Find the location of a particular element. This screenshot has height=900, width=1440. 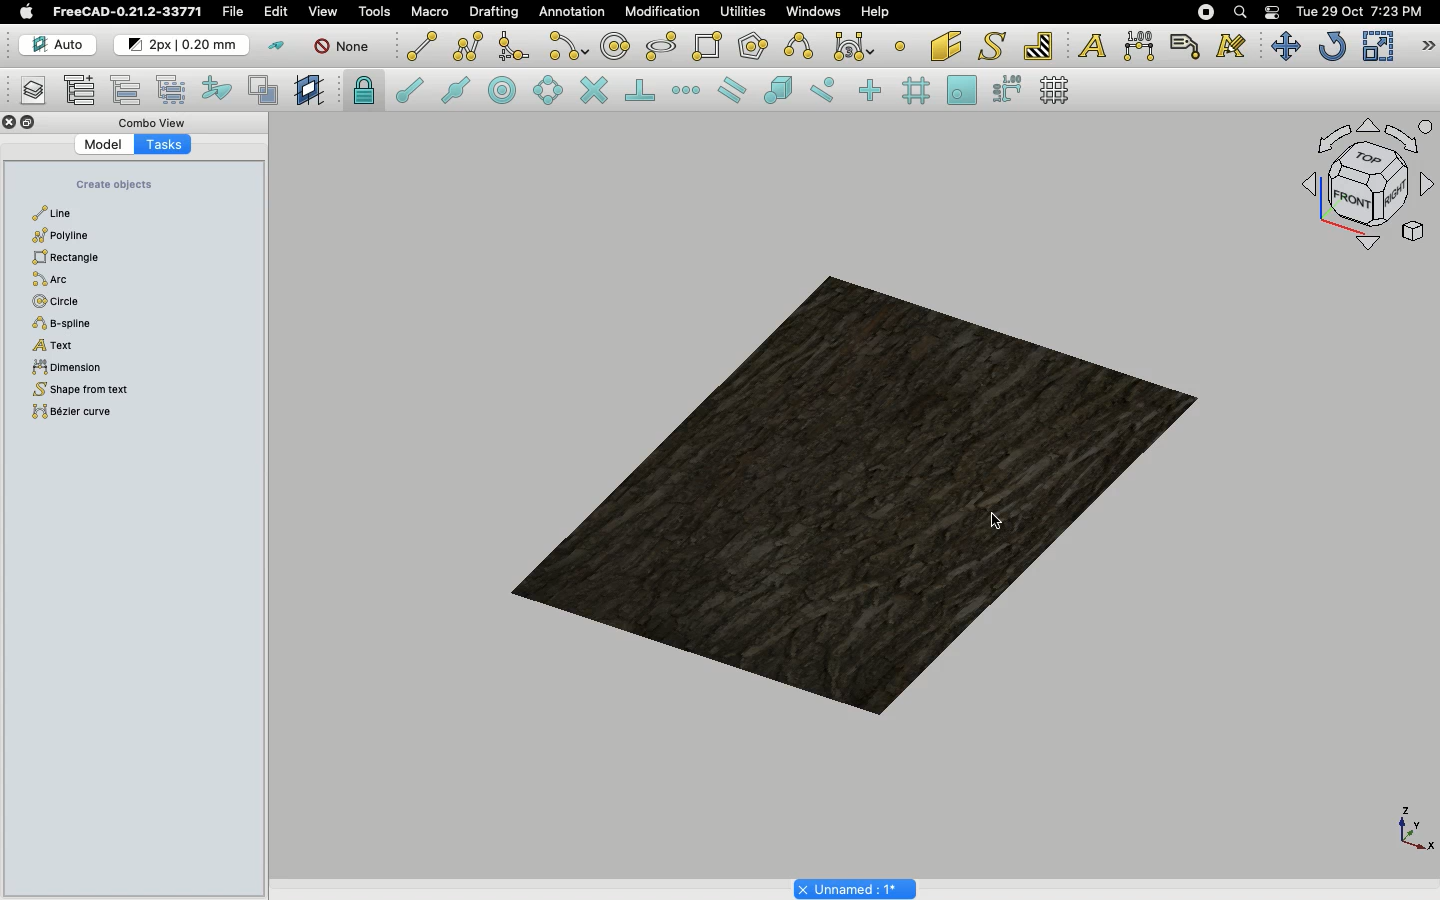

Utilities is located at coordinates (739, 12).